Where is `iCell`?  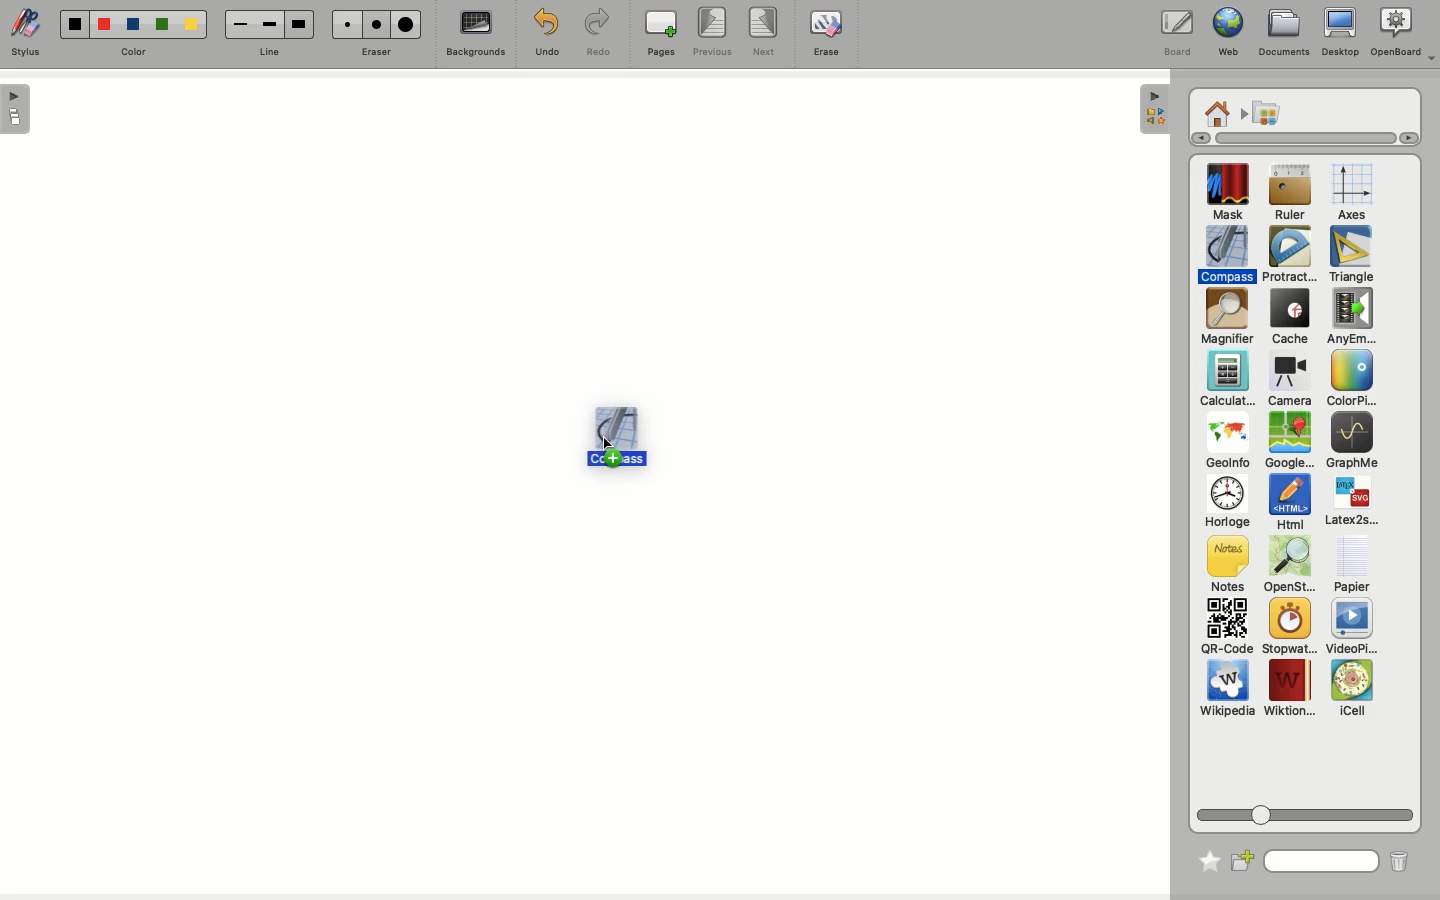
iCell is located at coordinates (1353, 689).